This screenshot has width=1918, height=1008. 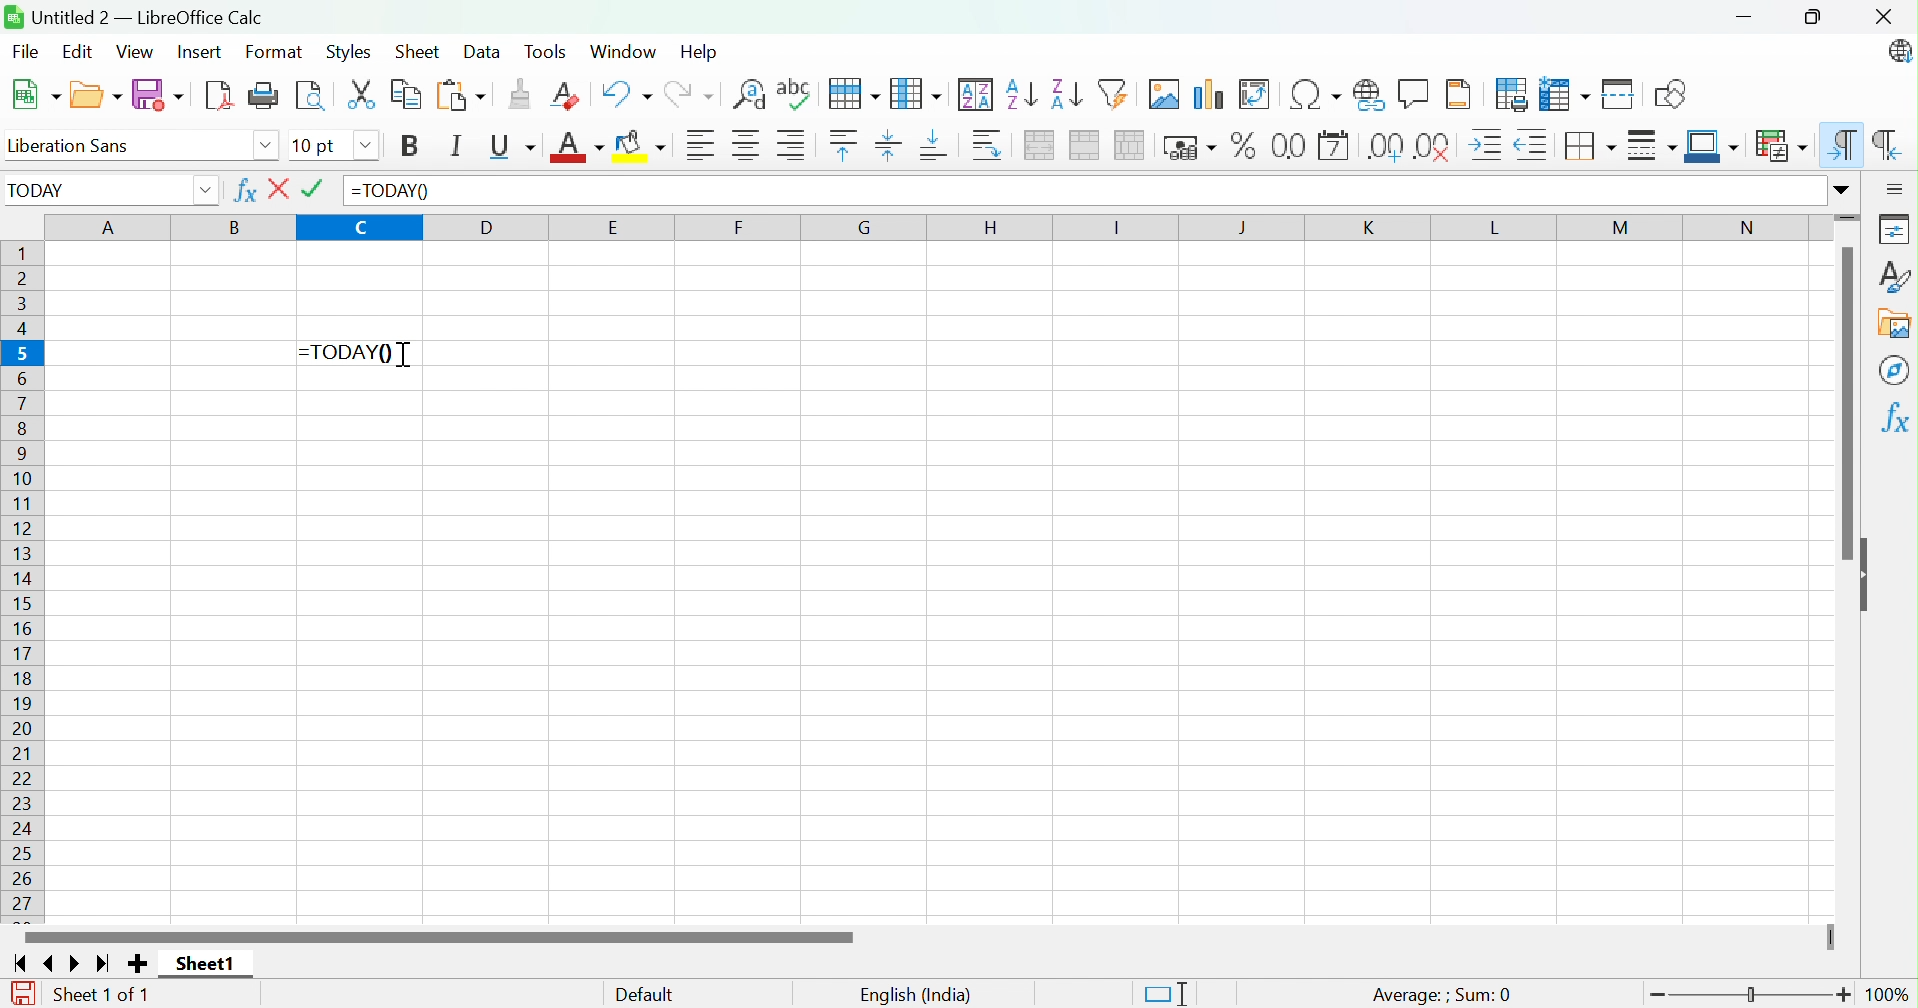 What do you see at coordinates (391, 191) in the screenshot?
I see `=TODAY()` at bounding box center [391, 191].